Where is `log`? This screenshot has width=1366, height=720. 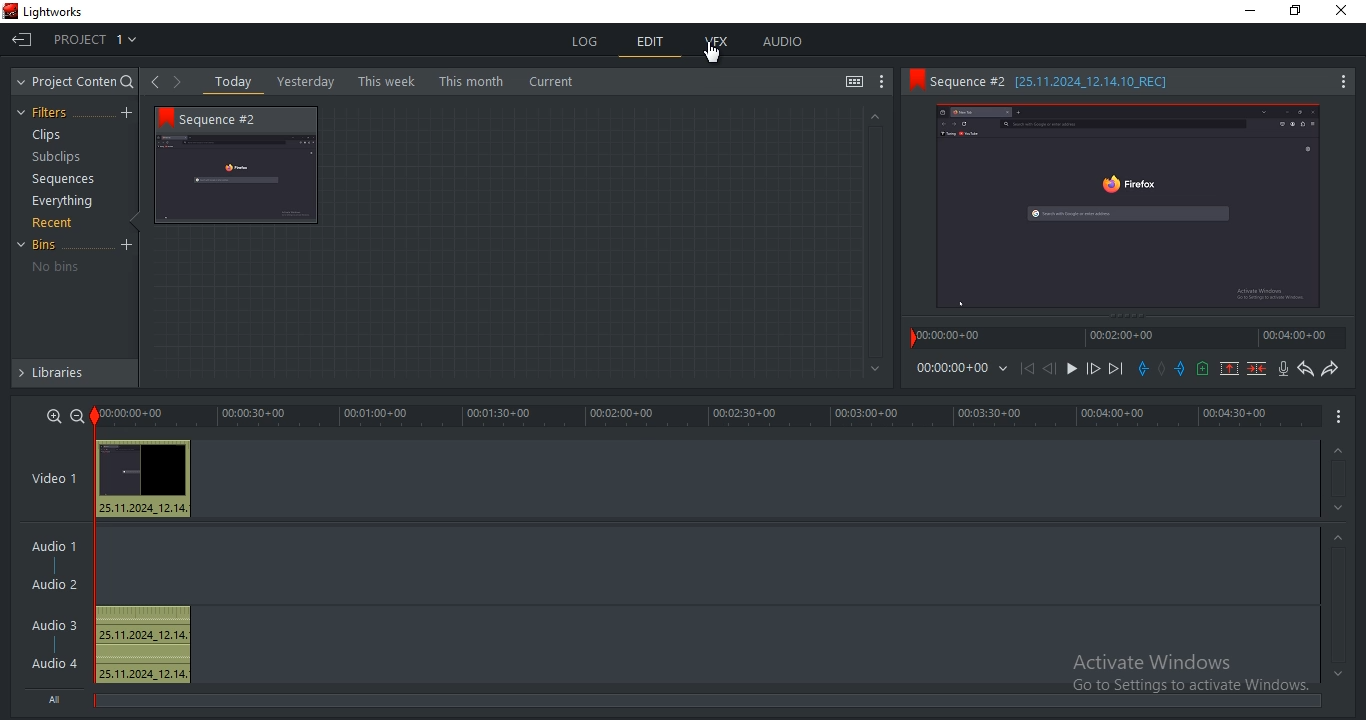 log is located at coordinates (585, 43).